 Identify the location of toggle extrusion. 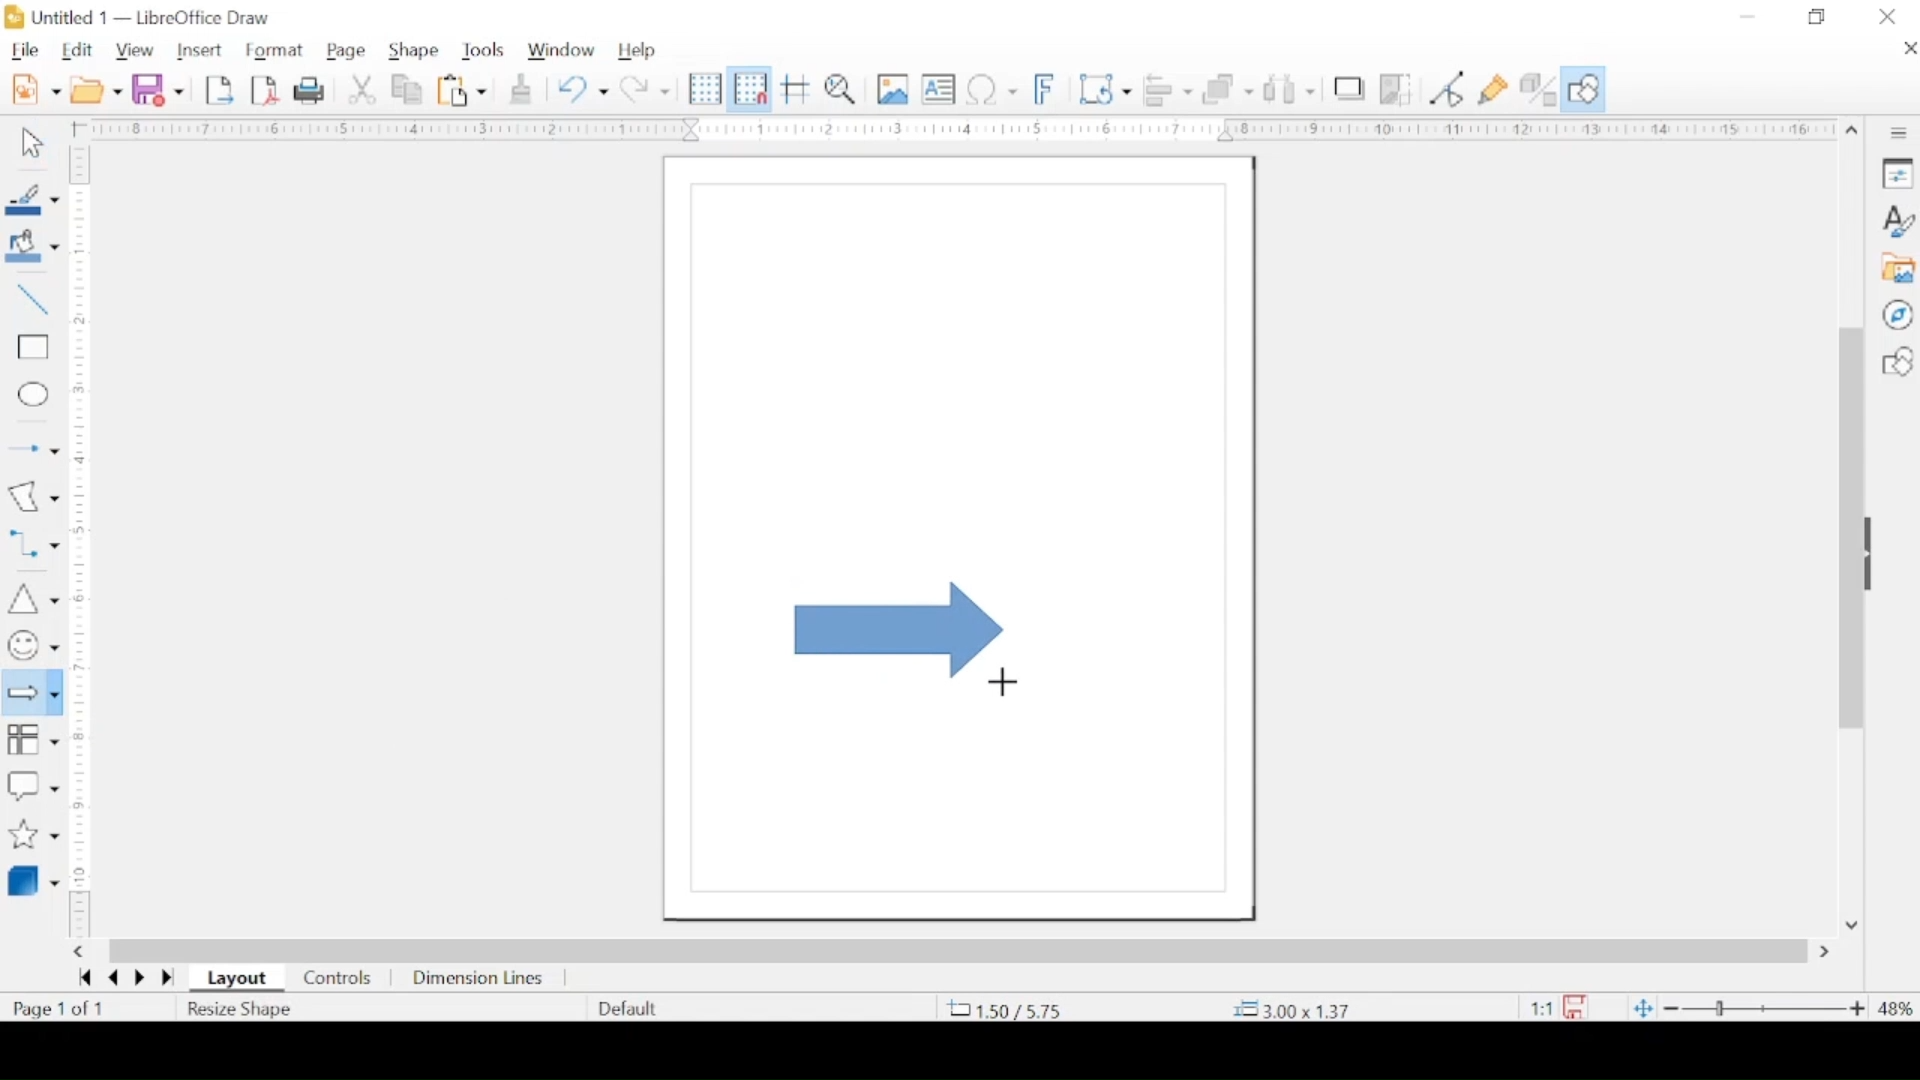
(1538, 88).